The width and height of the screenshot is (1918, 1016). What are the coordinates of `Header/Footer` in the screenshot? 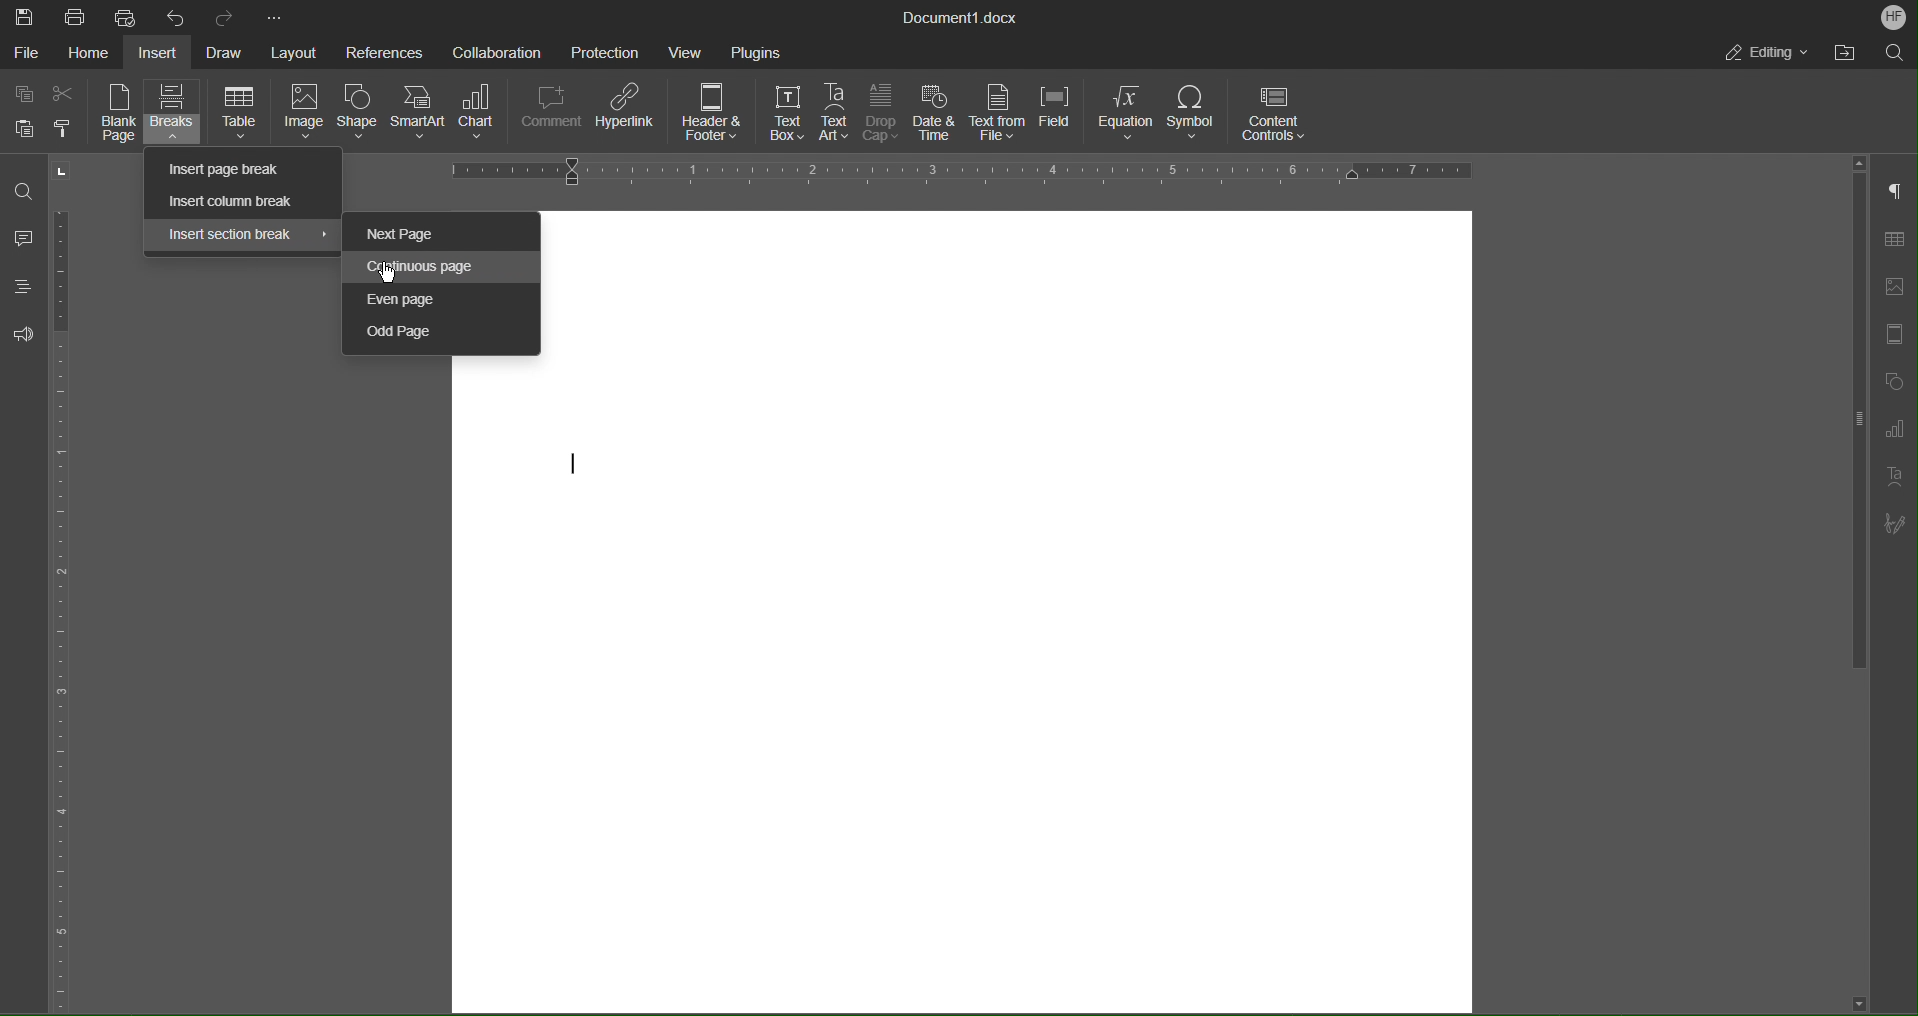 It's located at (1894, 333).